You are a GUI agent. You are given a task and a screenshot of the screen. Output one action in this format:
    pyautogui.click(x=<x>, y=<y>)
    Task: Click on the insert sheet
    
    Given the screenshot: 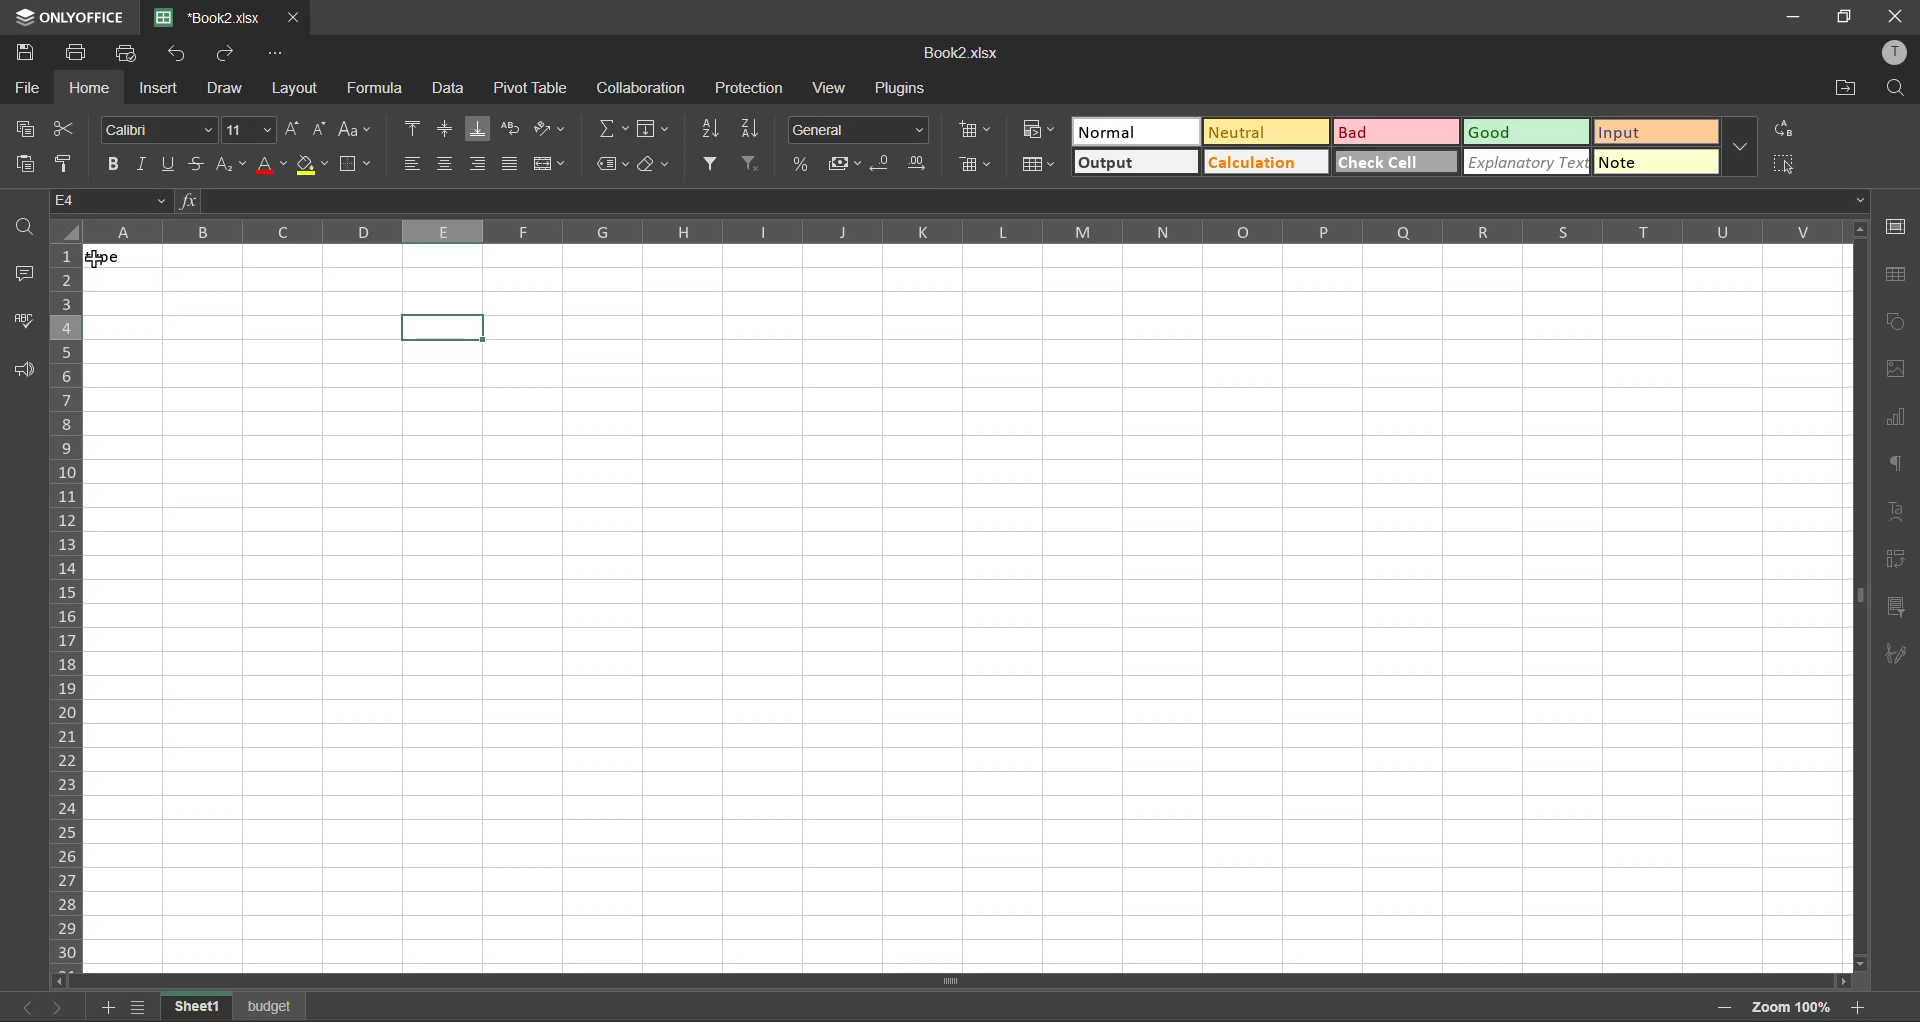 What is the action you would take?
    pyautogui.click(x=104, y=1007)
    